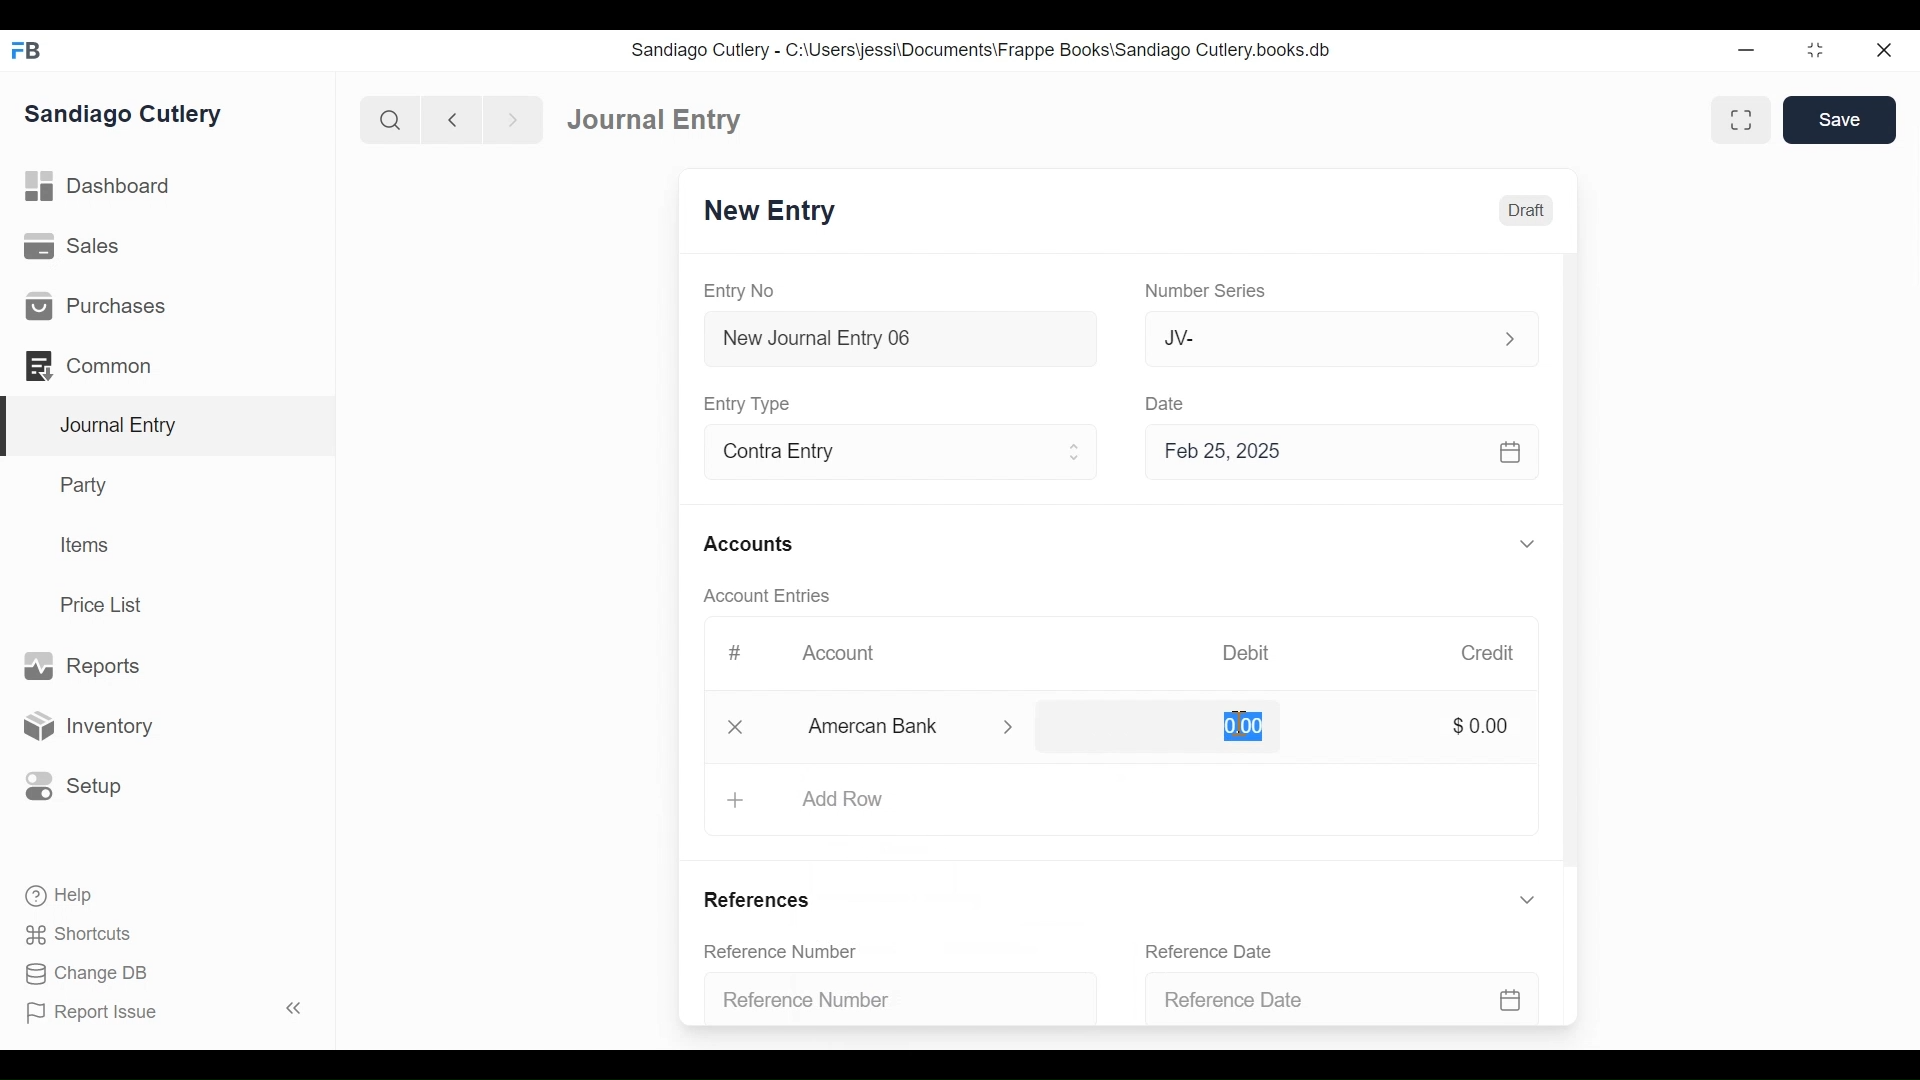 The width and height of the screenshot is (1920, 1080). I want to click on Items, so click(86, 545).